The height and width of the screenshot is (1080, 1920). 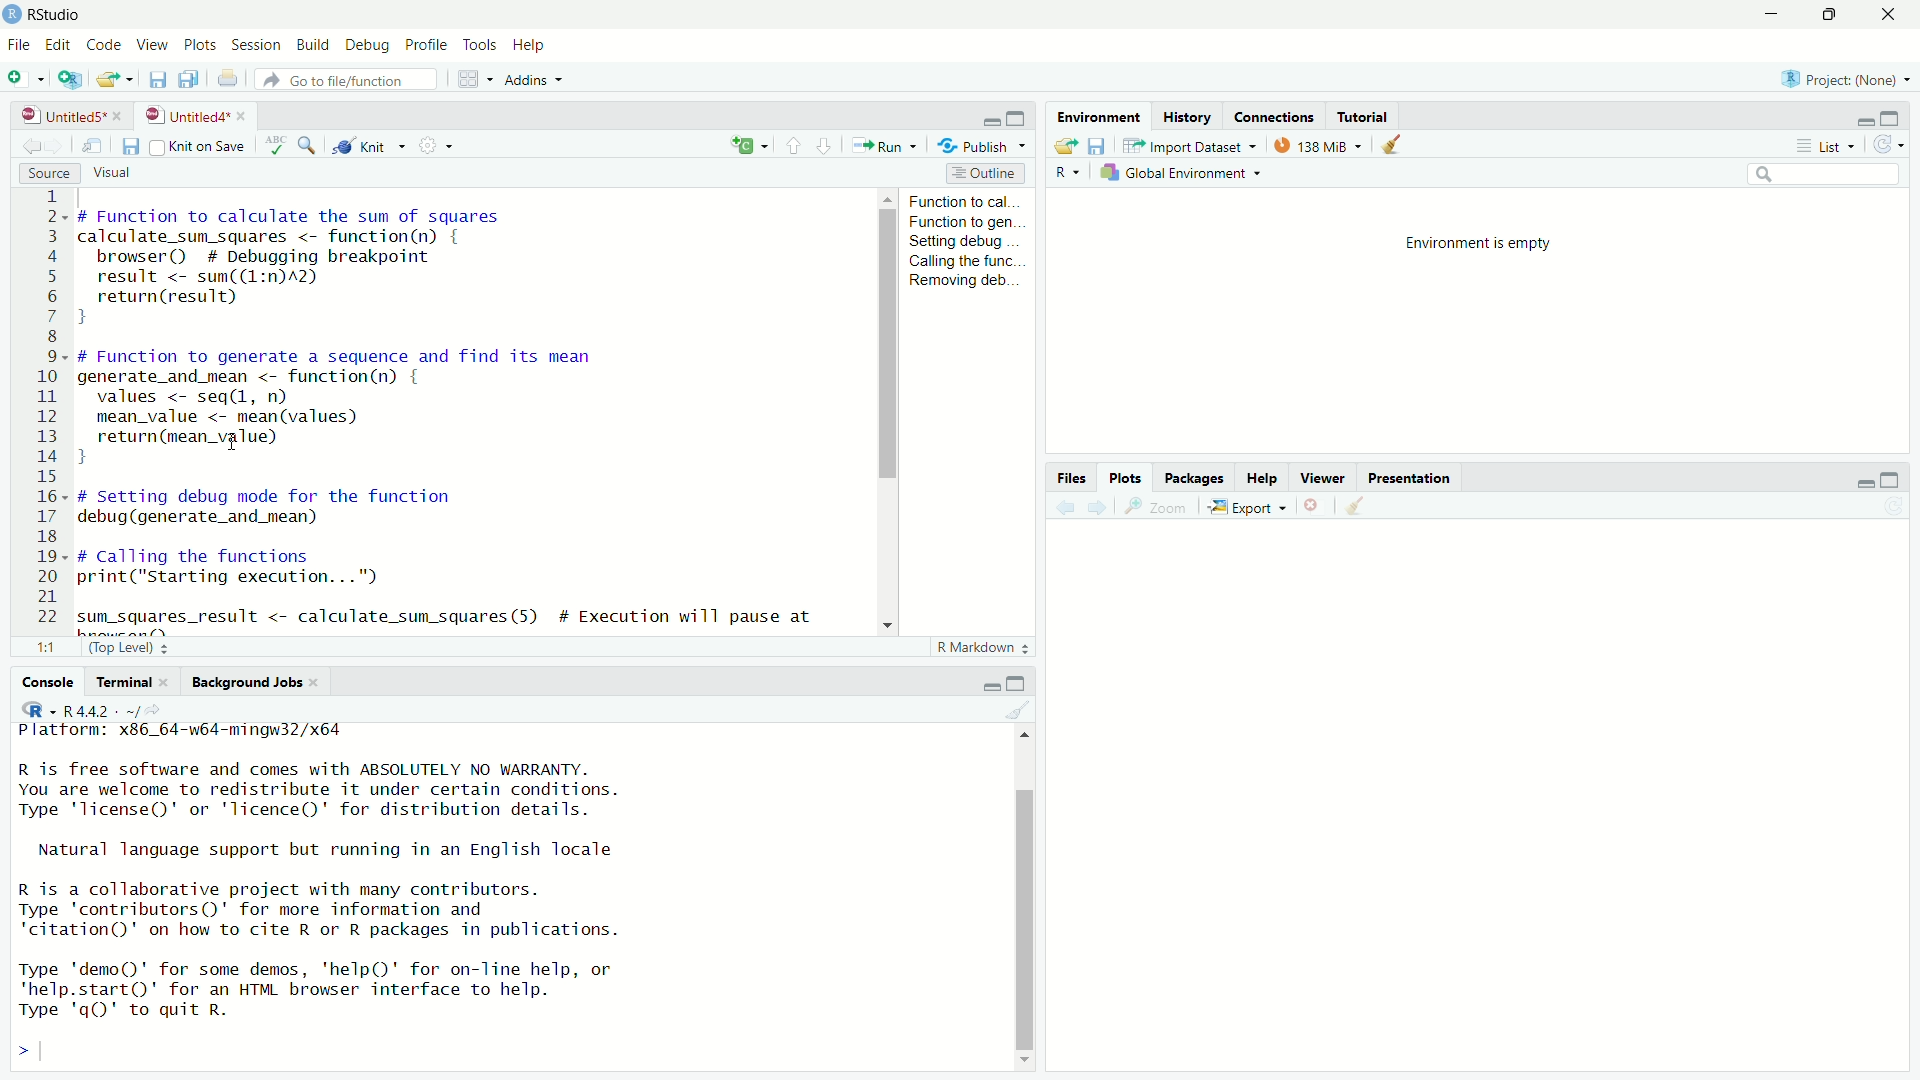 What do you see at coordinates (963, 221) in the screenshot?
I see `function to gen...` at bounding box center [963, 221].